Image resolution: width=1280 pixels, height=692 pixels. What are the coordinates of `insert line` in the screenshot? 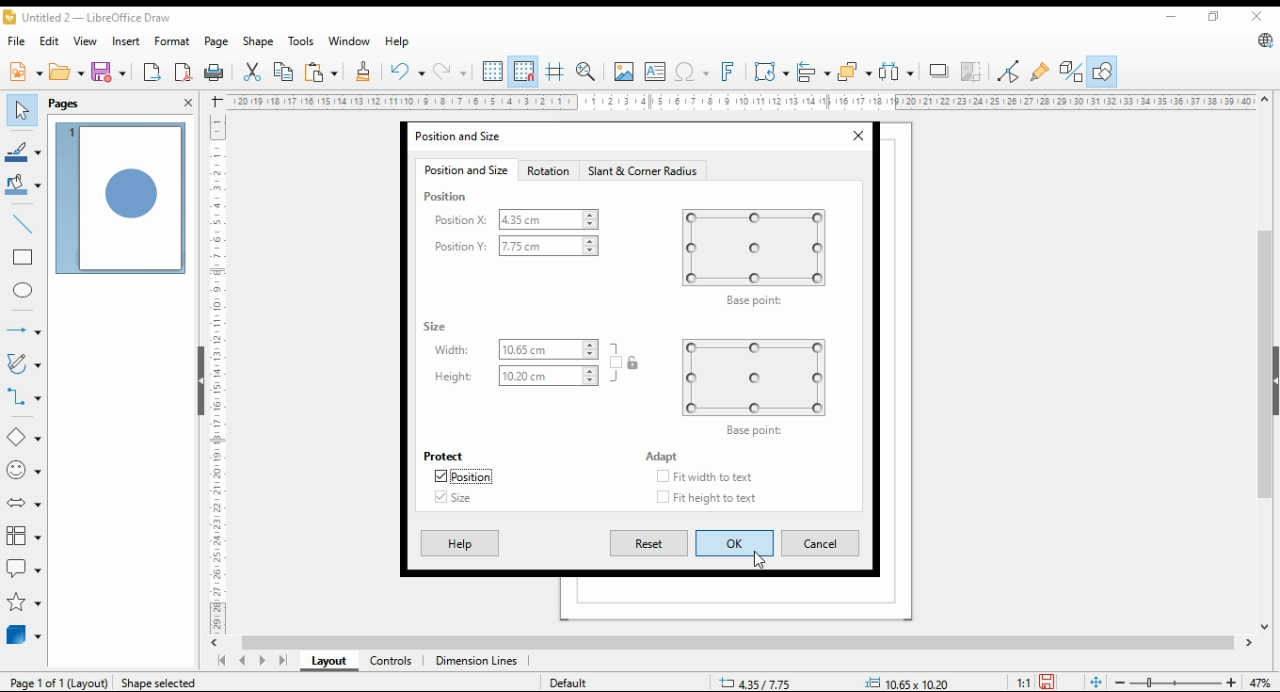 It's located at (24, 225).